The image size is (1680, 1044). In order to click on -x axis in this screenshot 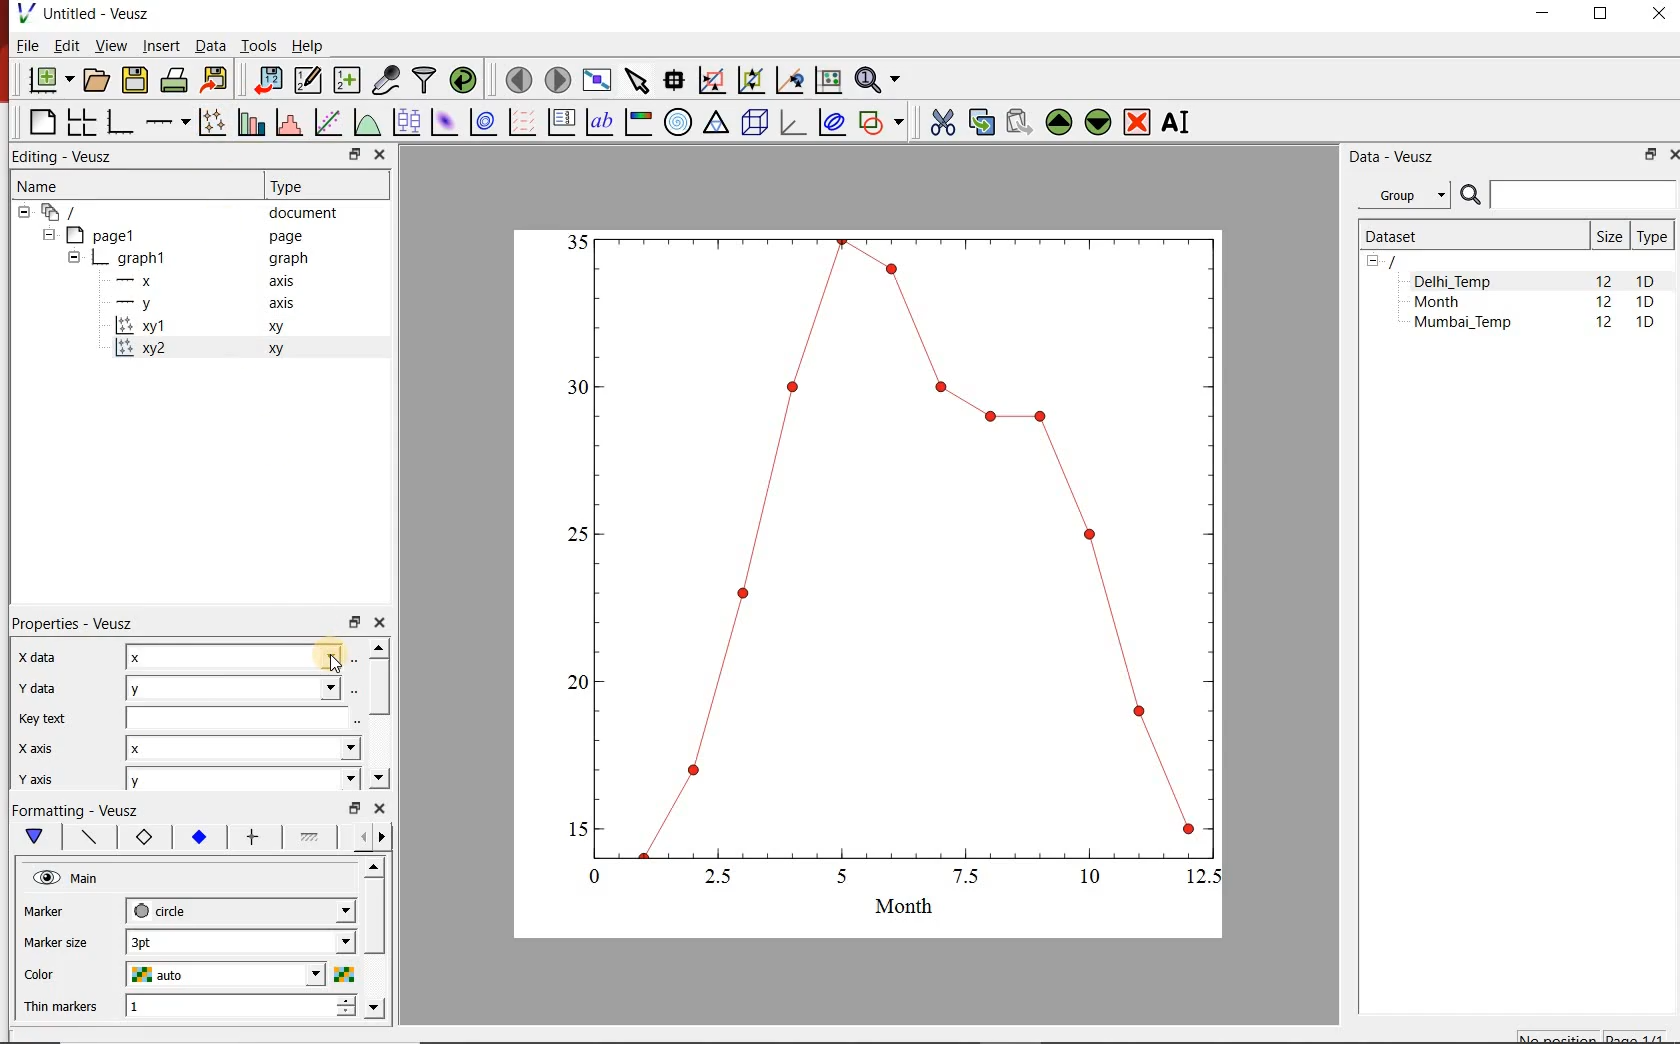, I will do `click(197, 282)`.